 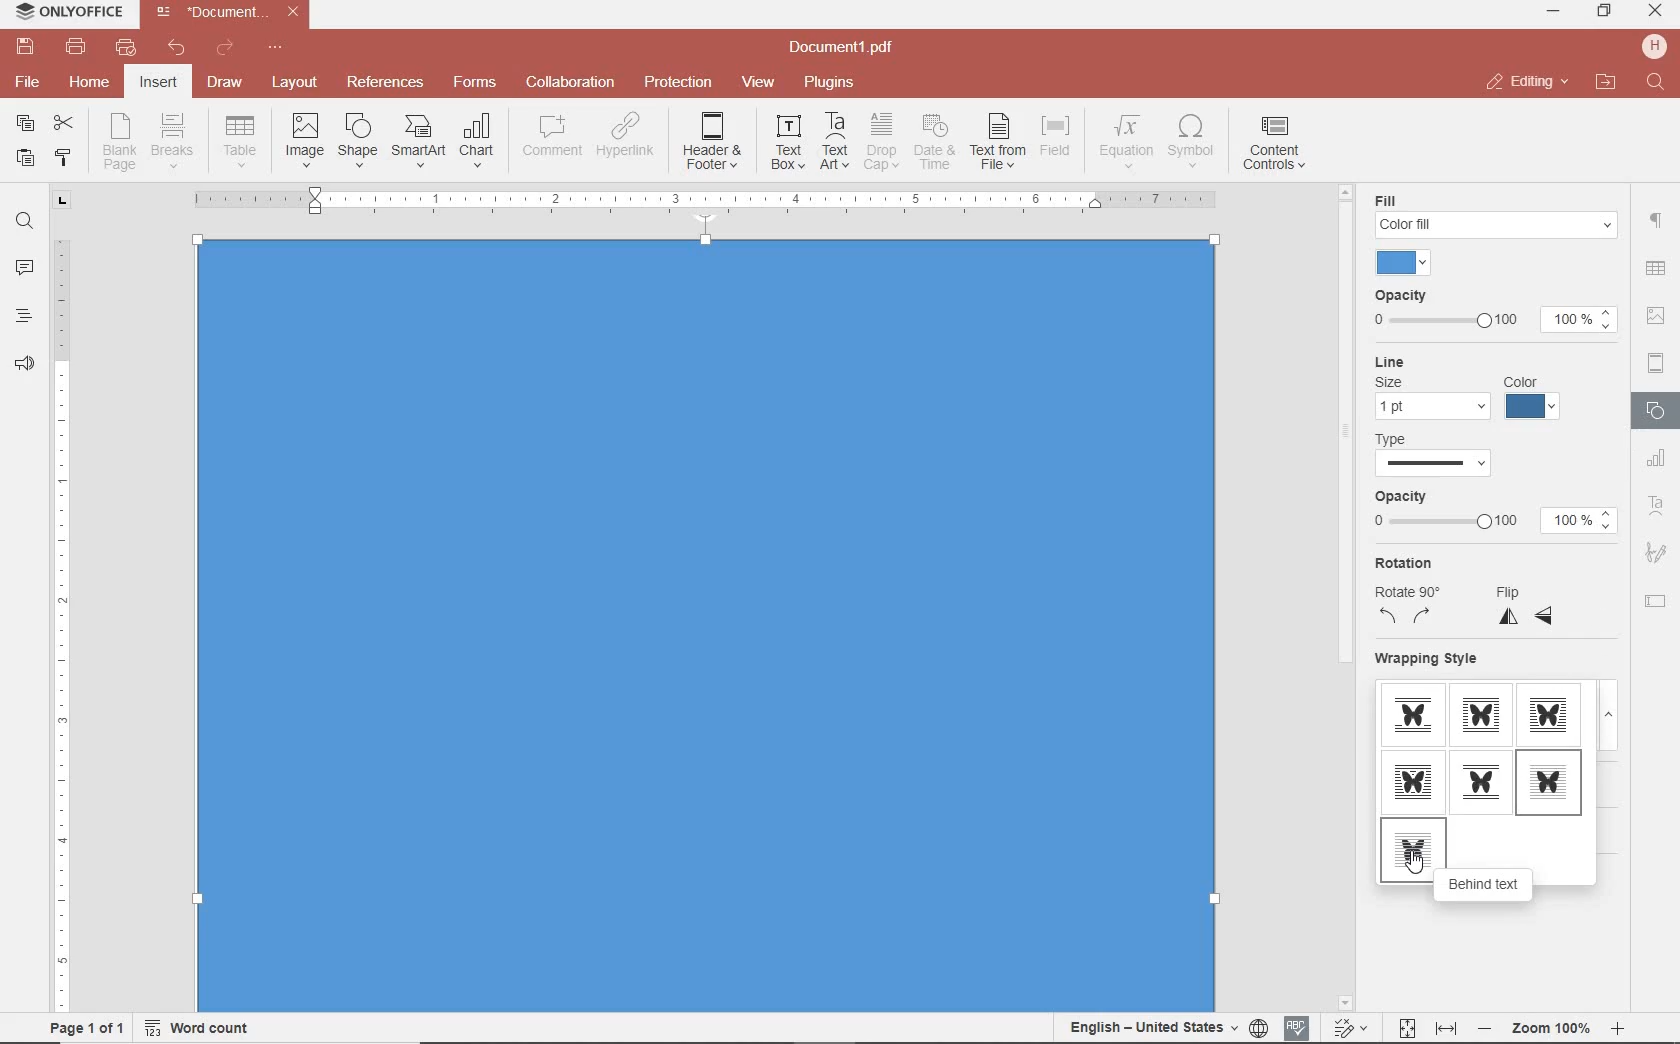 What do you see at coordinates (172, 142) in the screenshot?
I see `INSERT PAGE OR SECTION BREAK` at bounding box center [172, 142].